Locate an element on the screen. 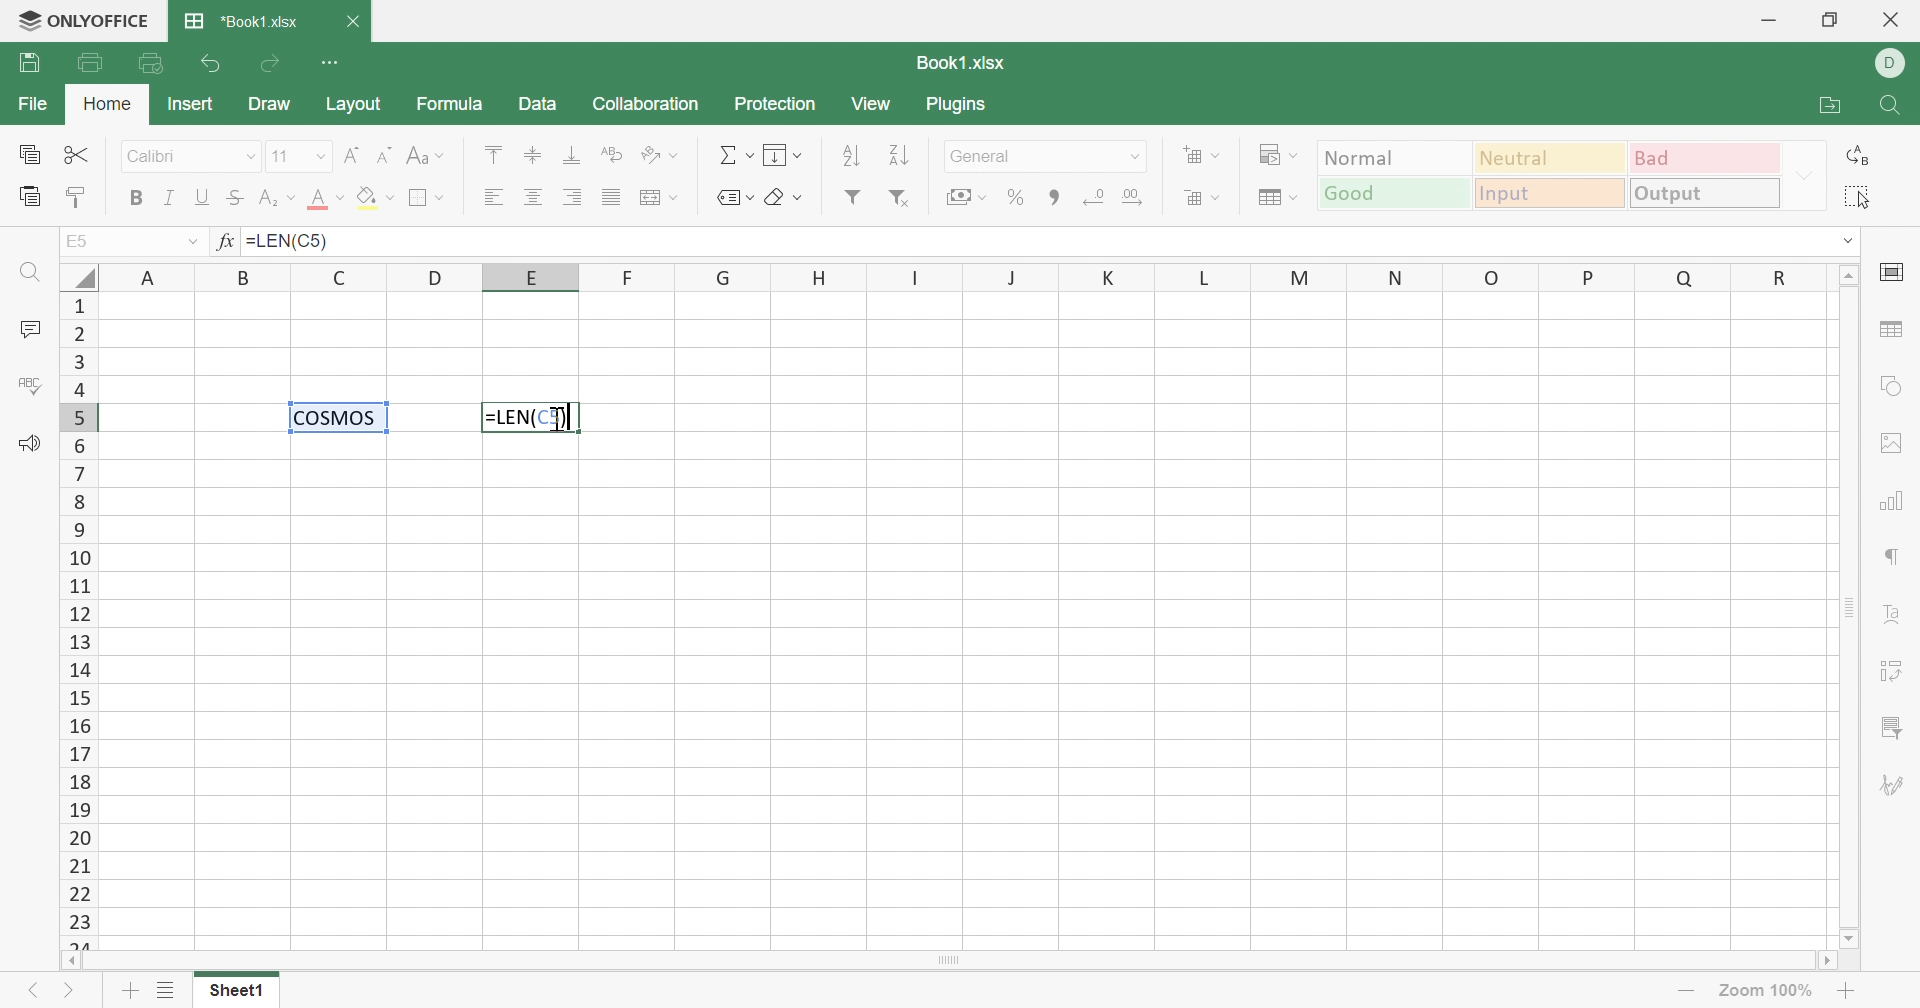 The image size is (1920, 1008). Image settings is located at coordinates (1891, 444).